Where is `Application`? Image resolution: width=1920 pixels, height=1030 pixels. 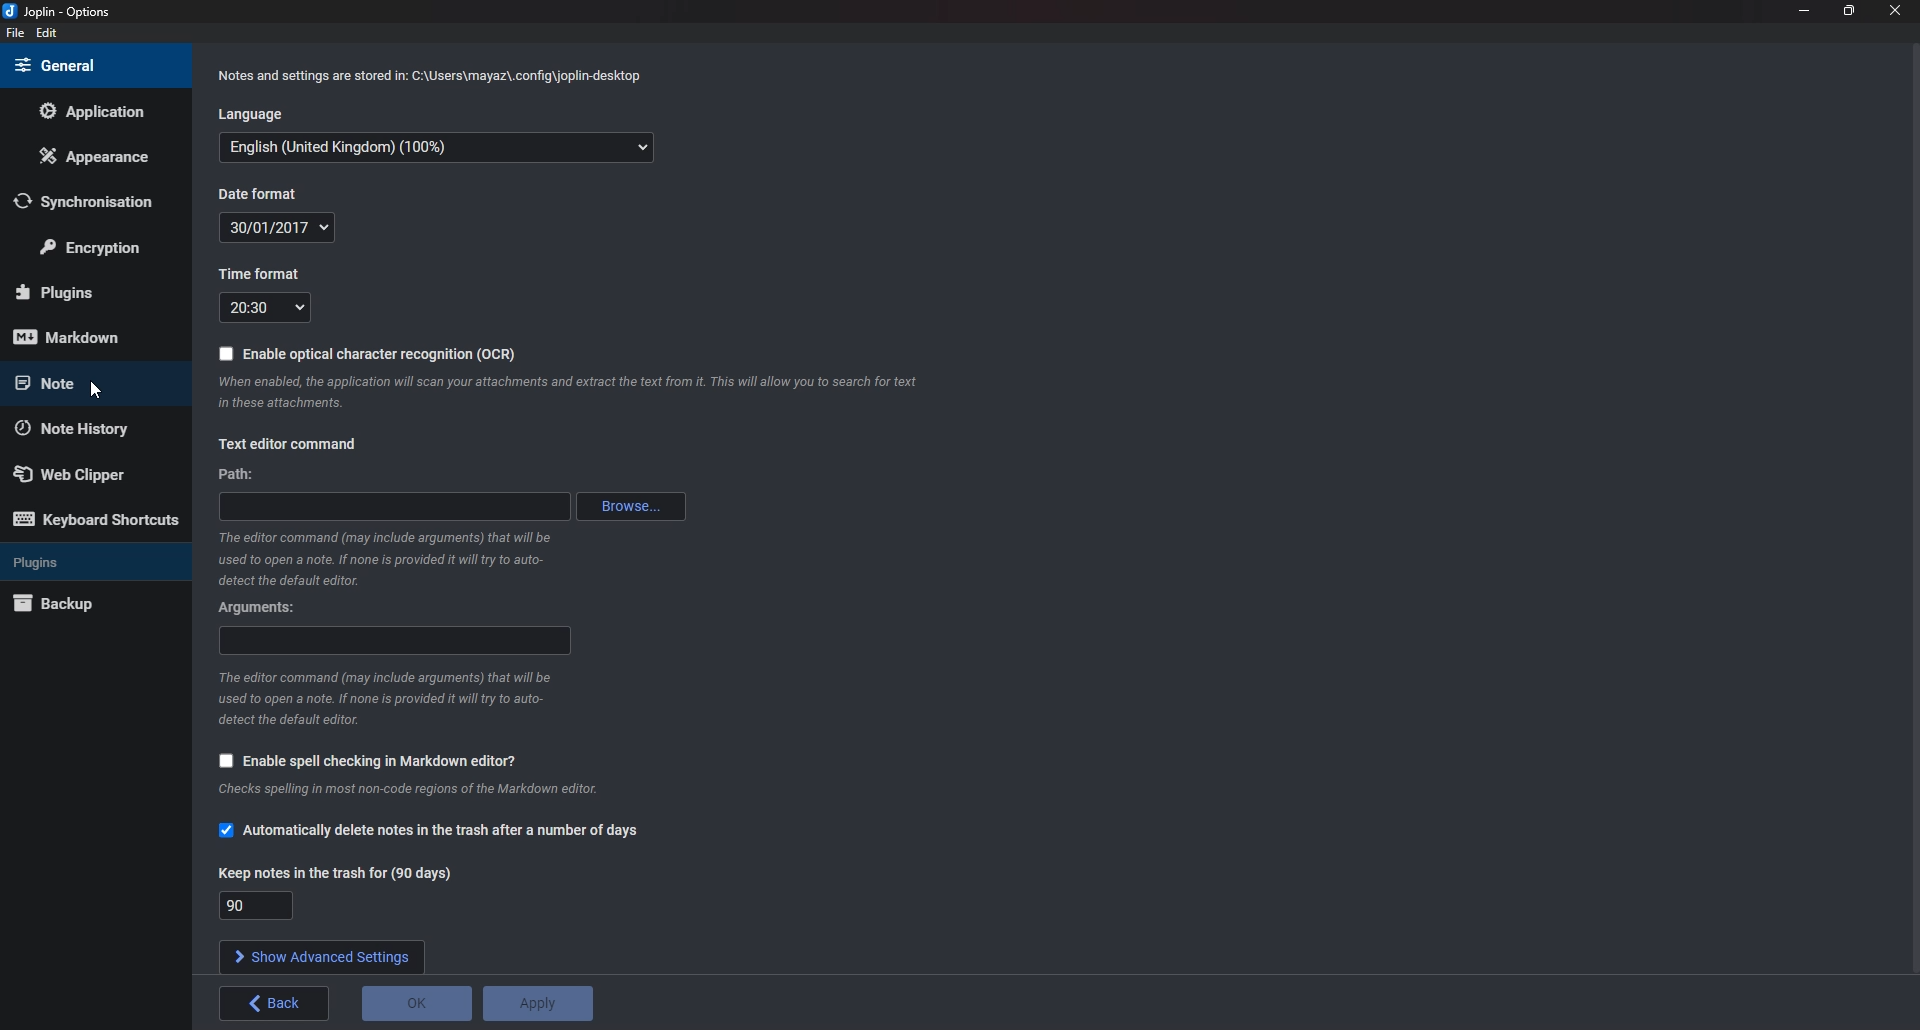 Application is located at coordinates (101, 111).